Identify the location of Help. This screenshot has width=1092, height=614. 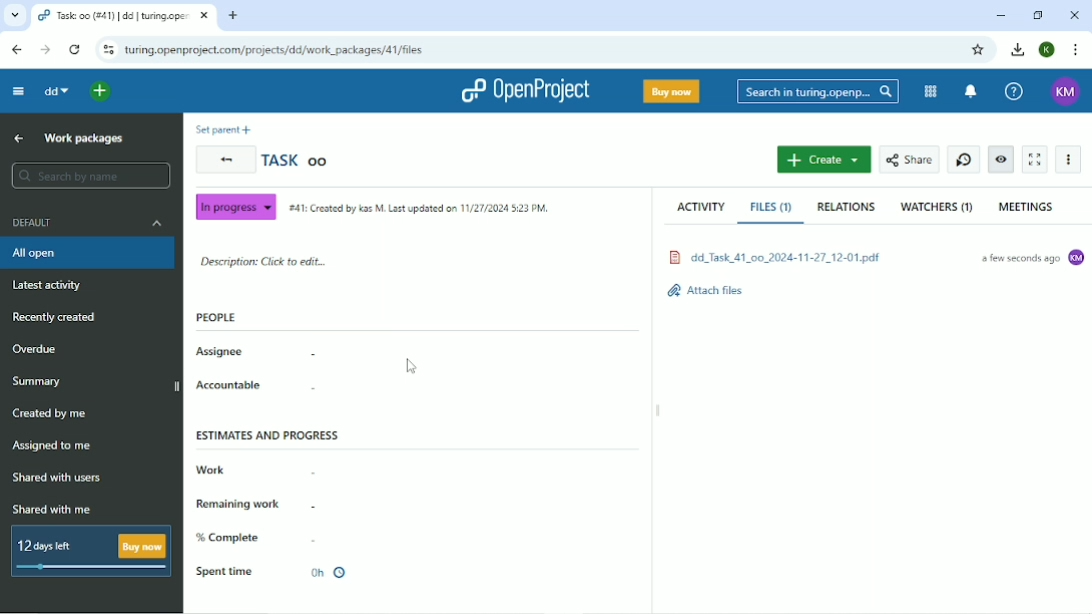
(1016, 91).